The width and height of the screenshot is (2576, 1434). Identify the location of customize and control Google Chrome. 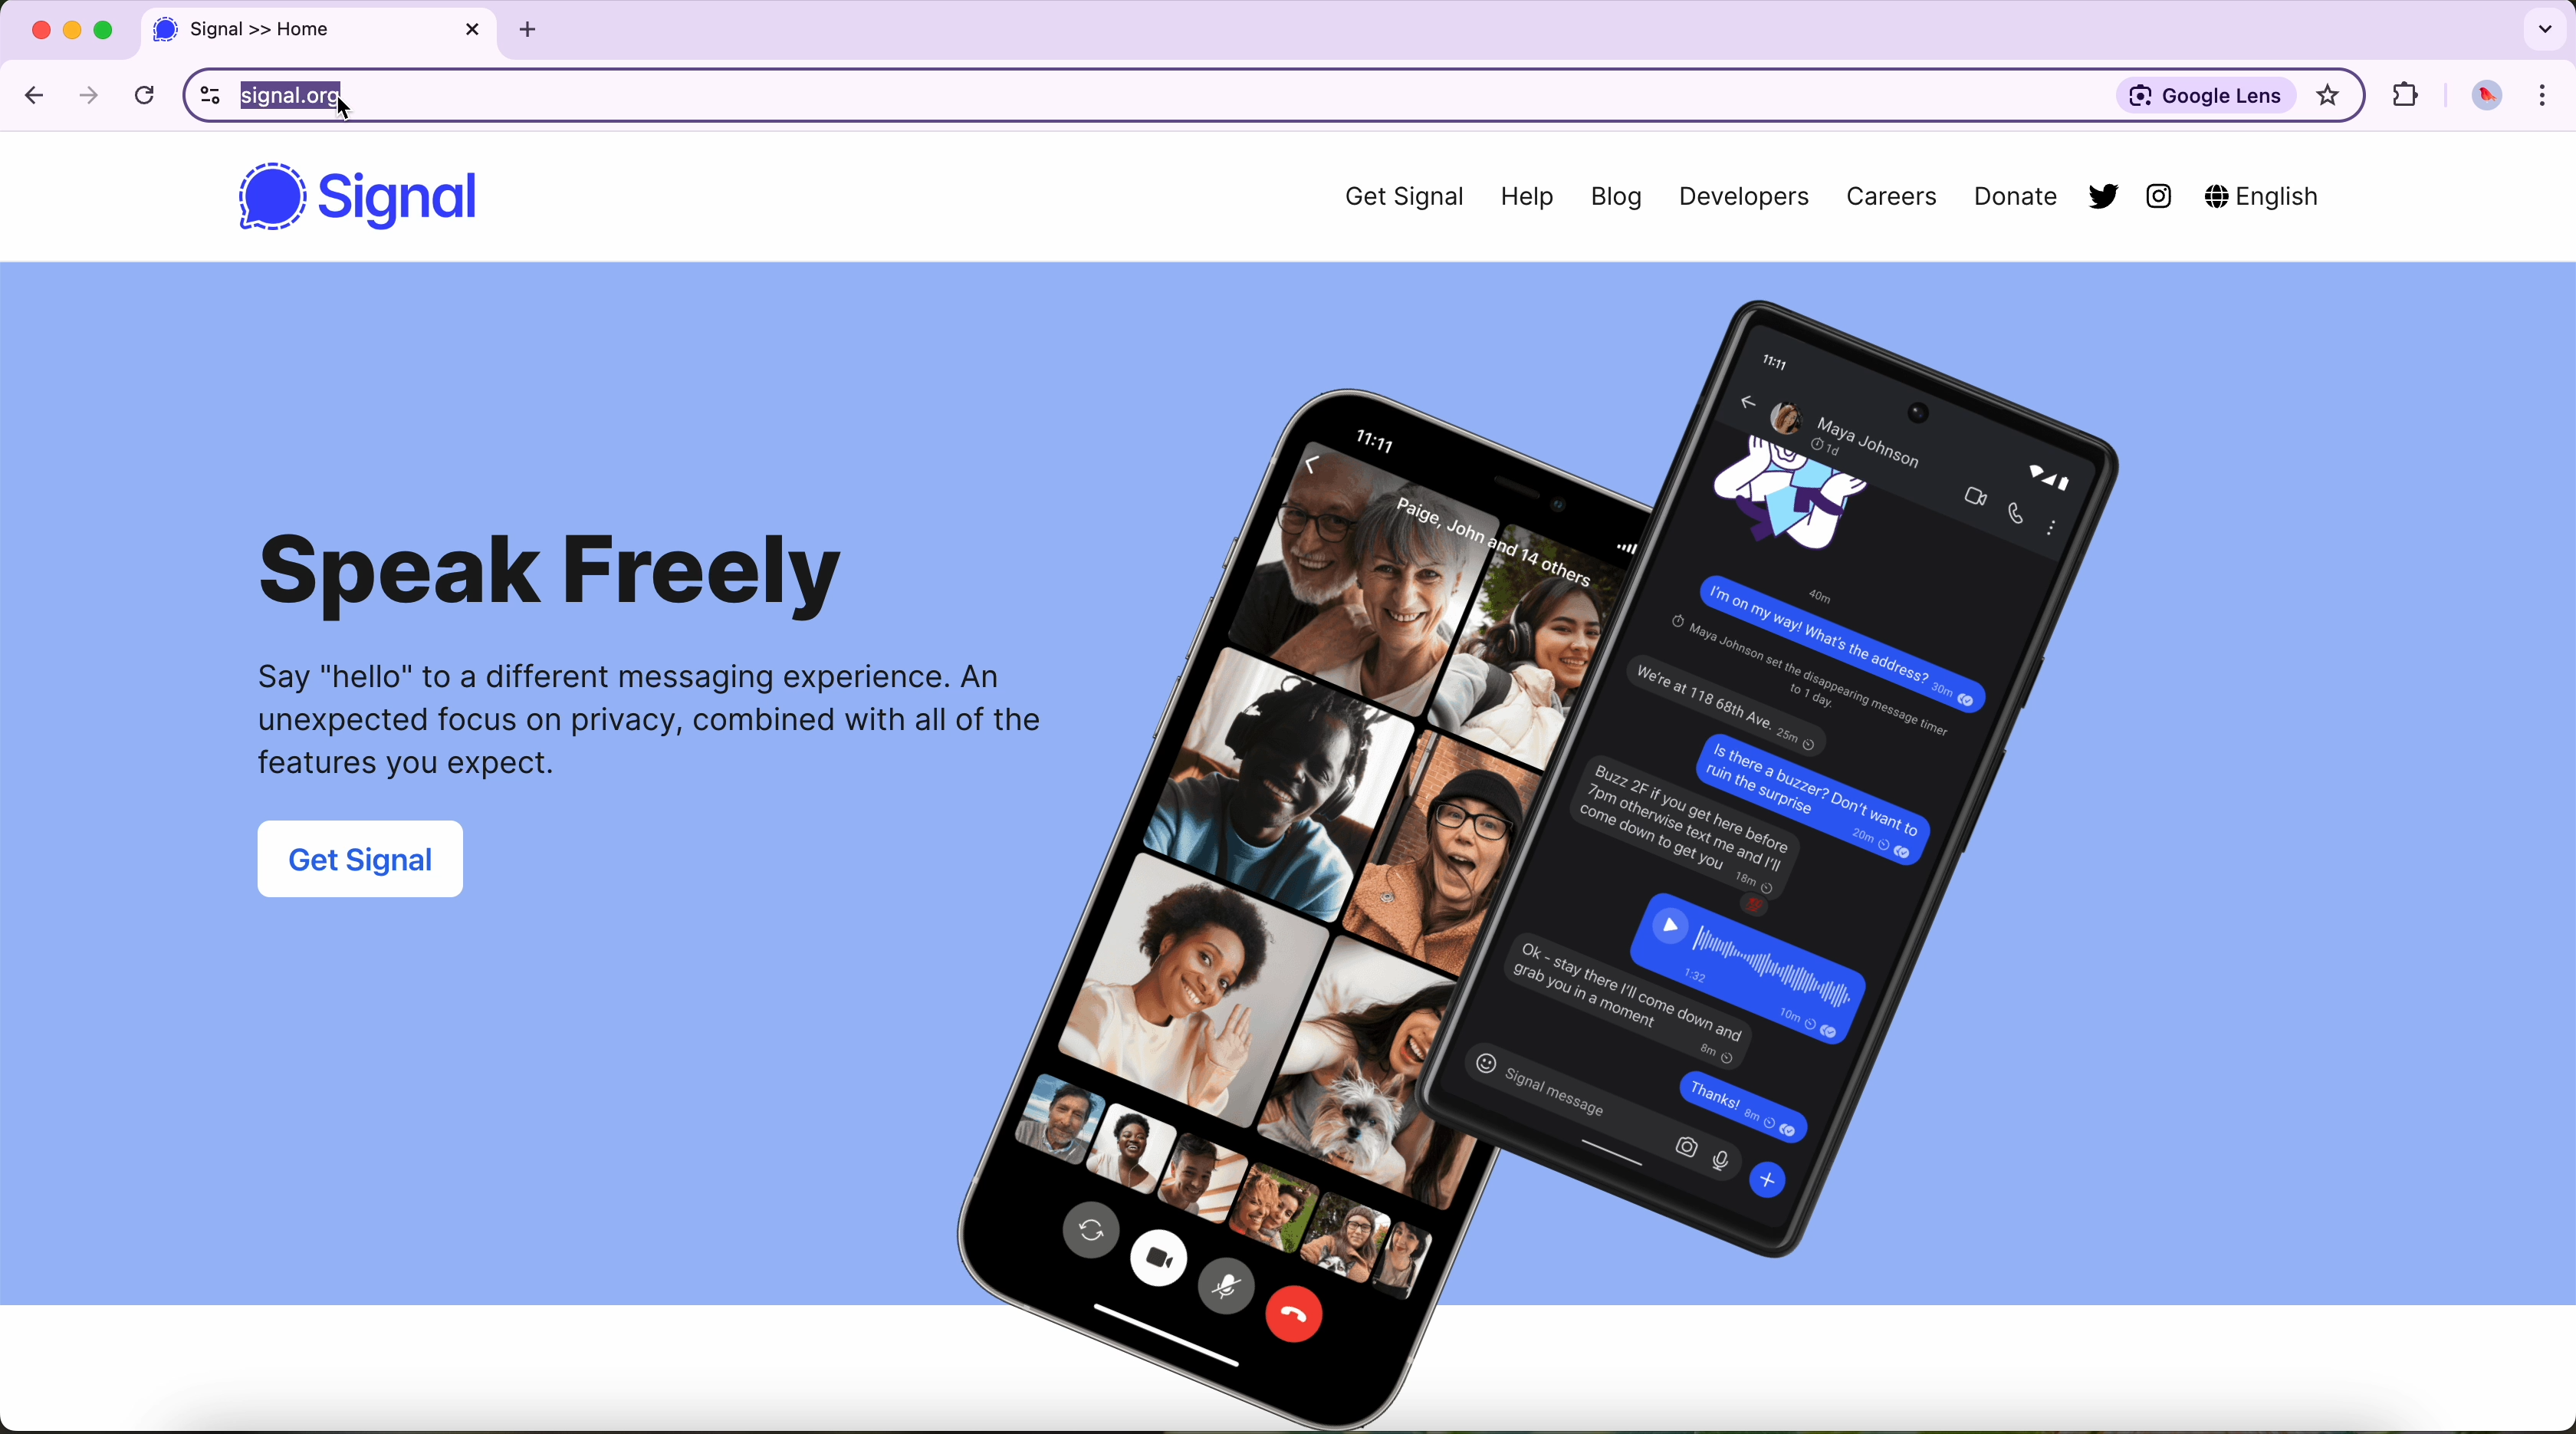
(2544, 96).